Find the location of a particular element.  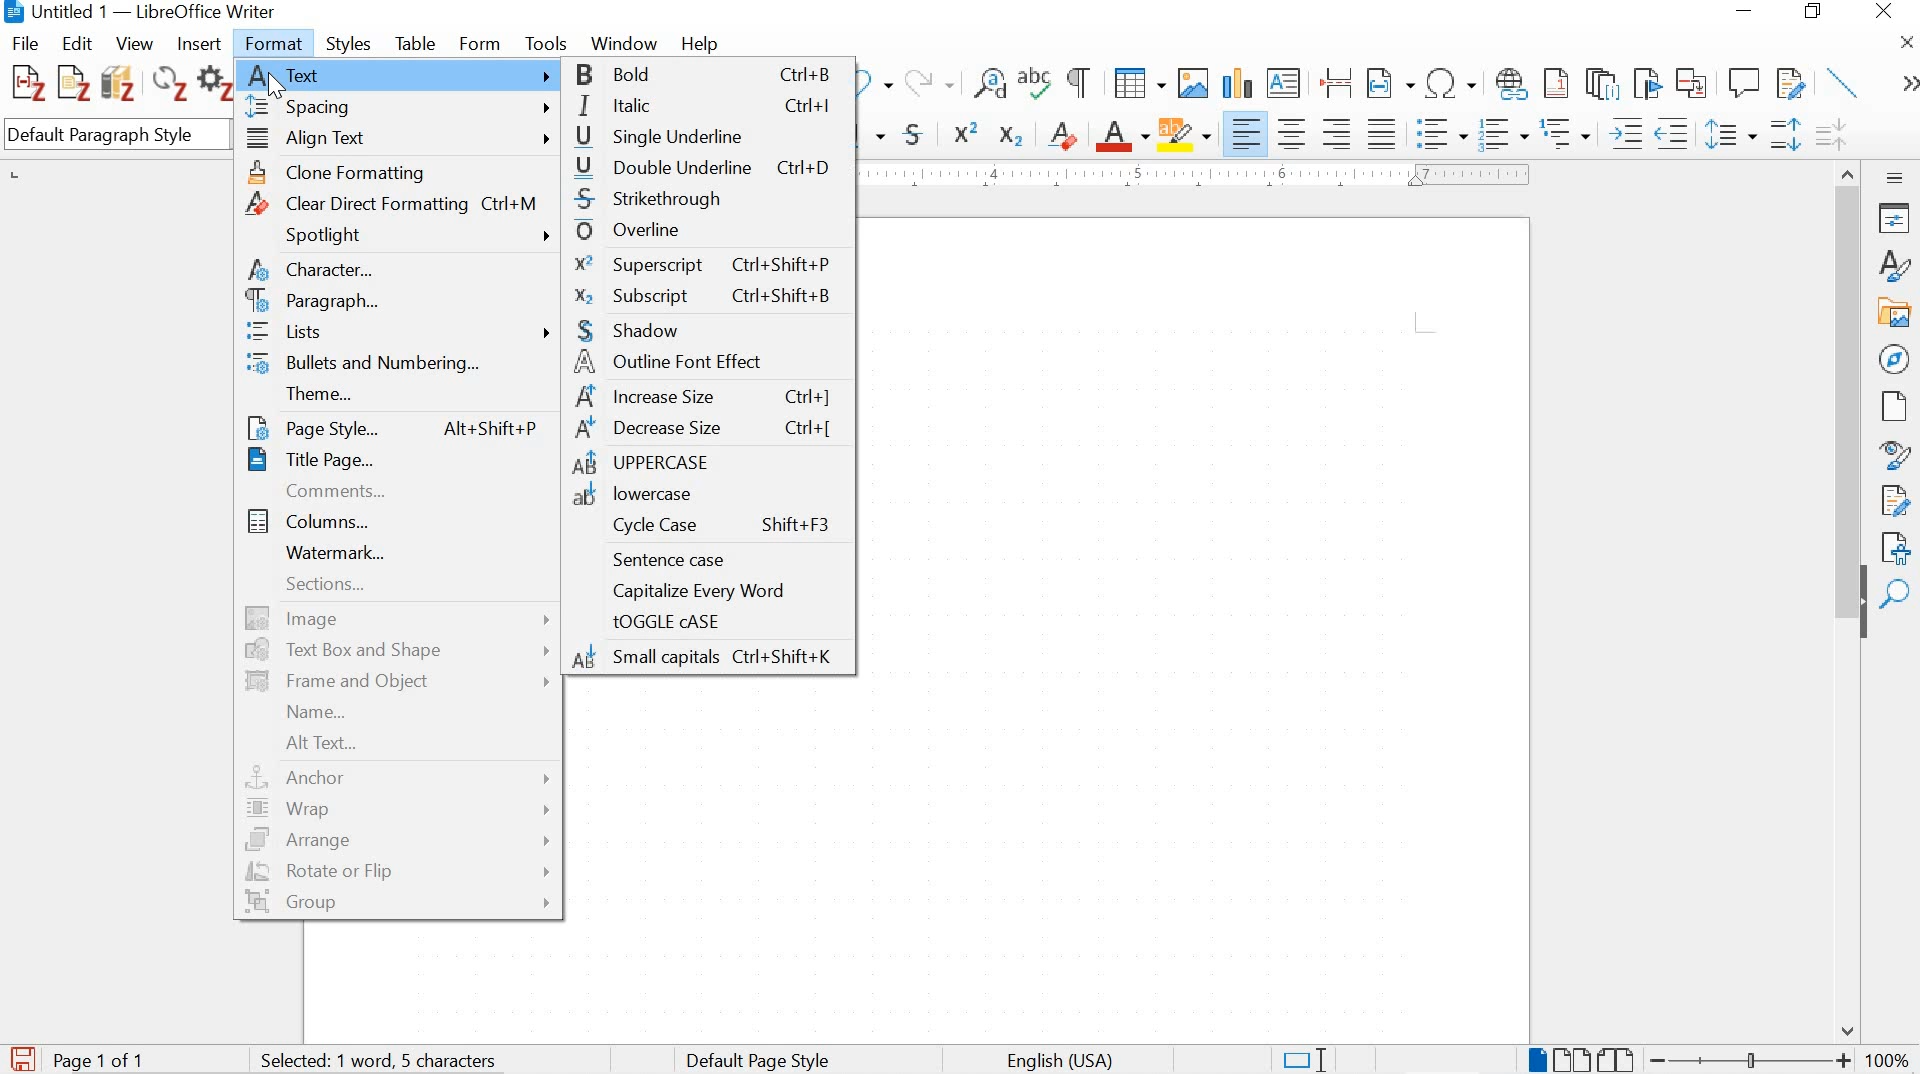

insert footnote is located at coordinates (1512, 85).